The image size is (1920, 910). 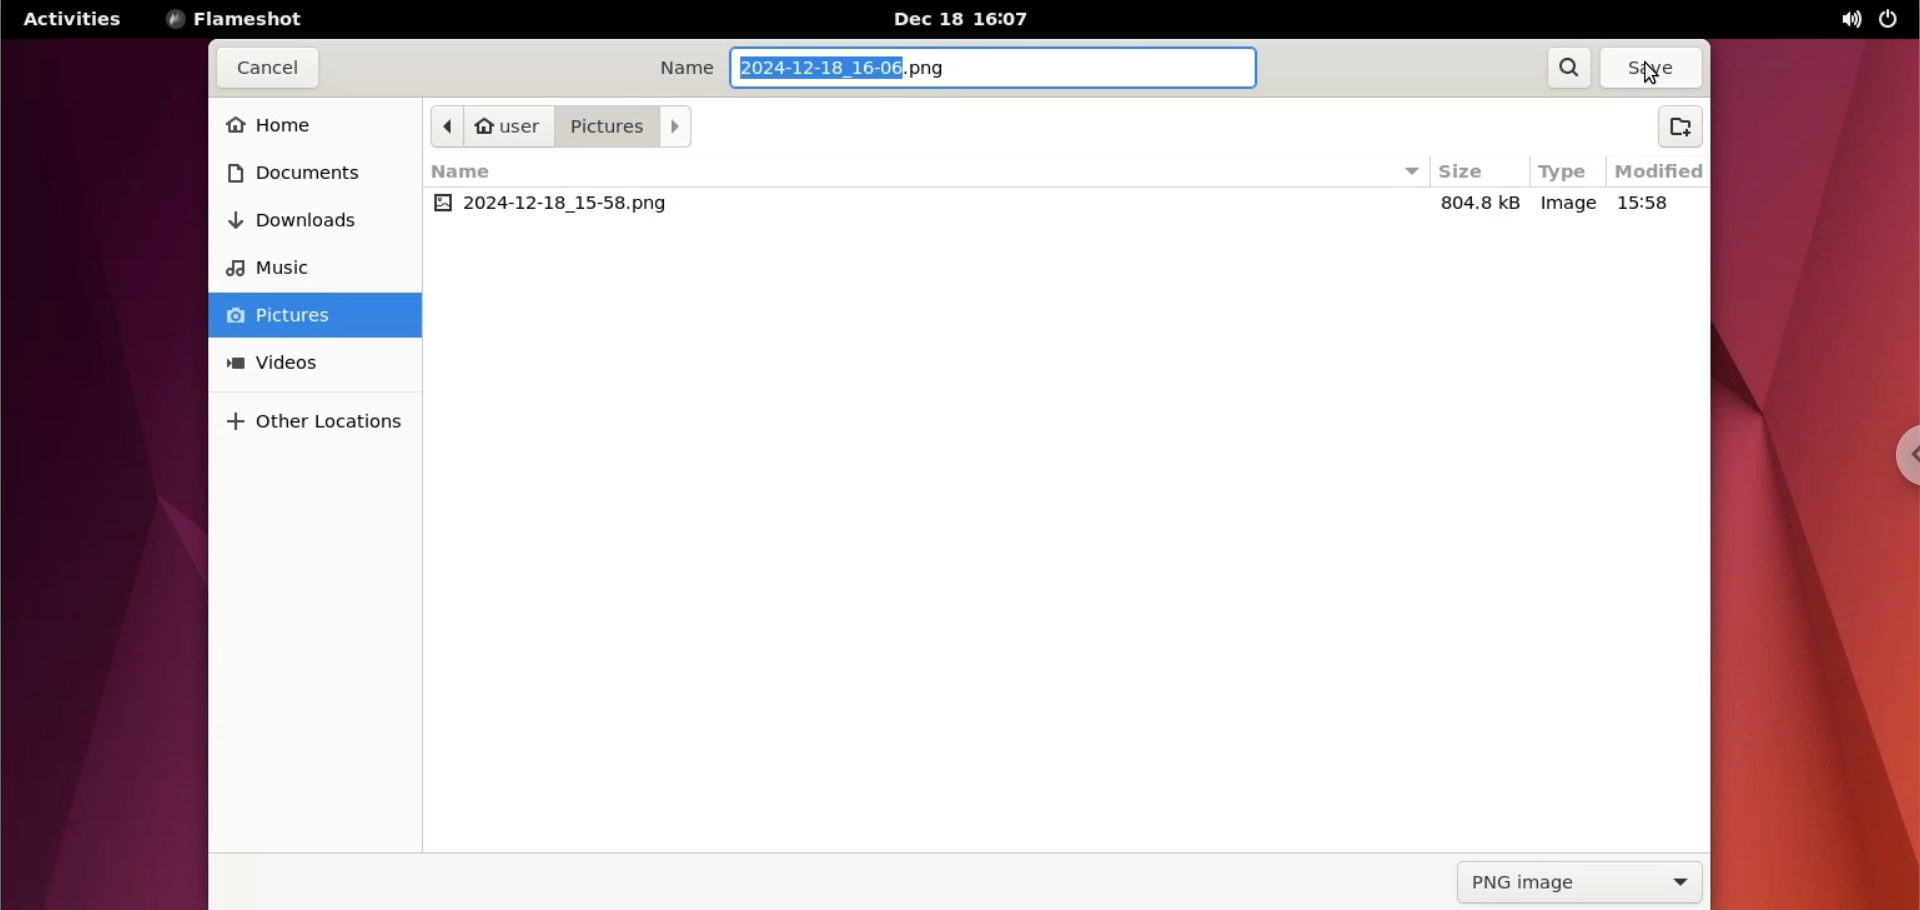 I want to click on type, so click(x=1564, y=170).